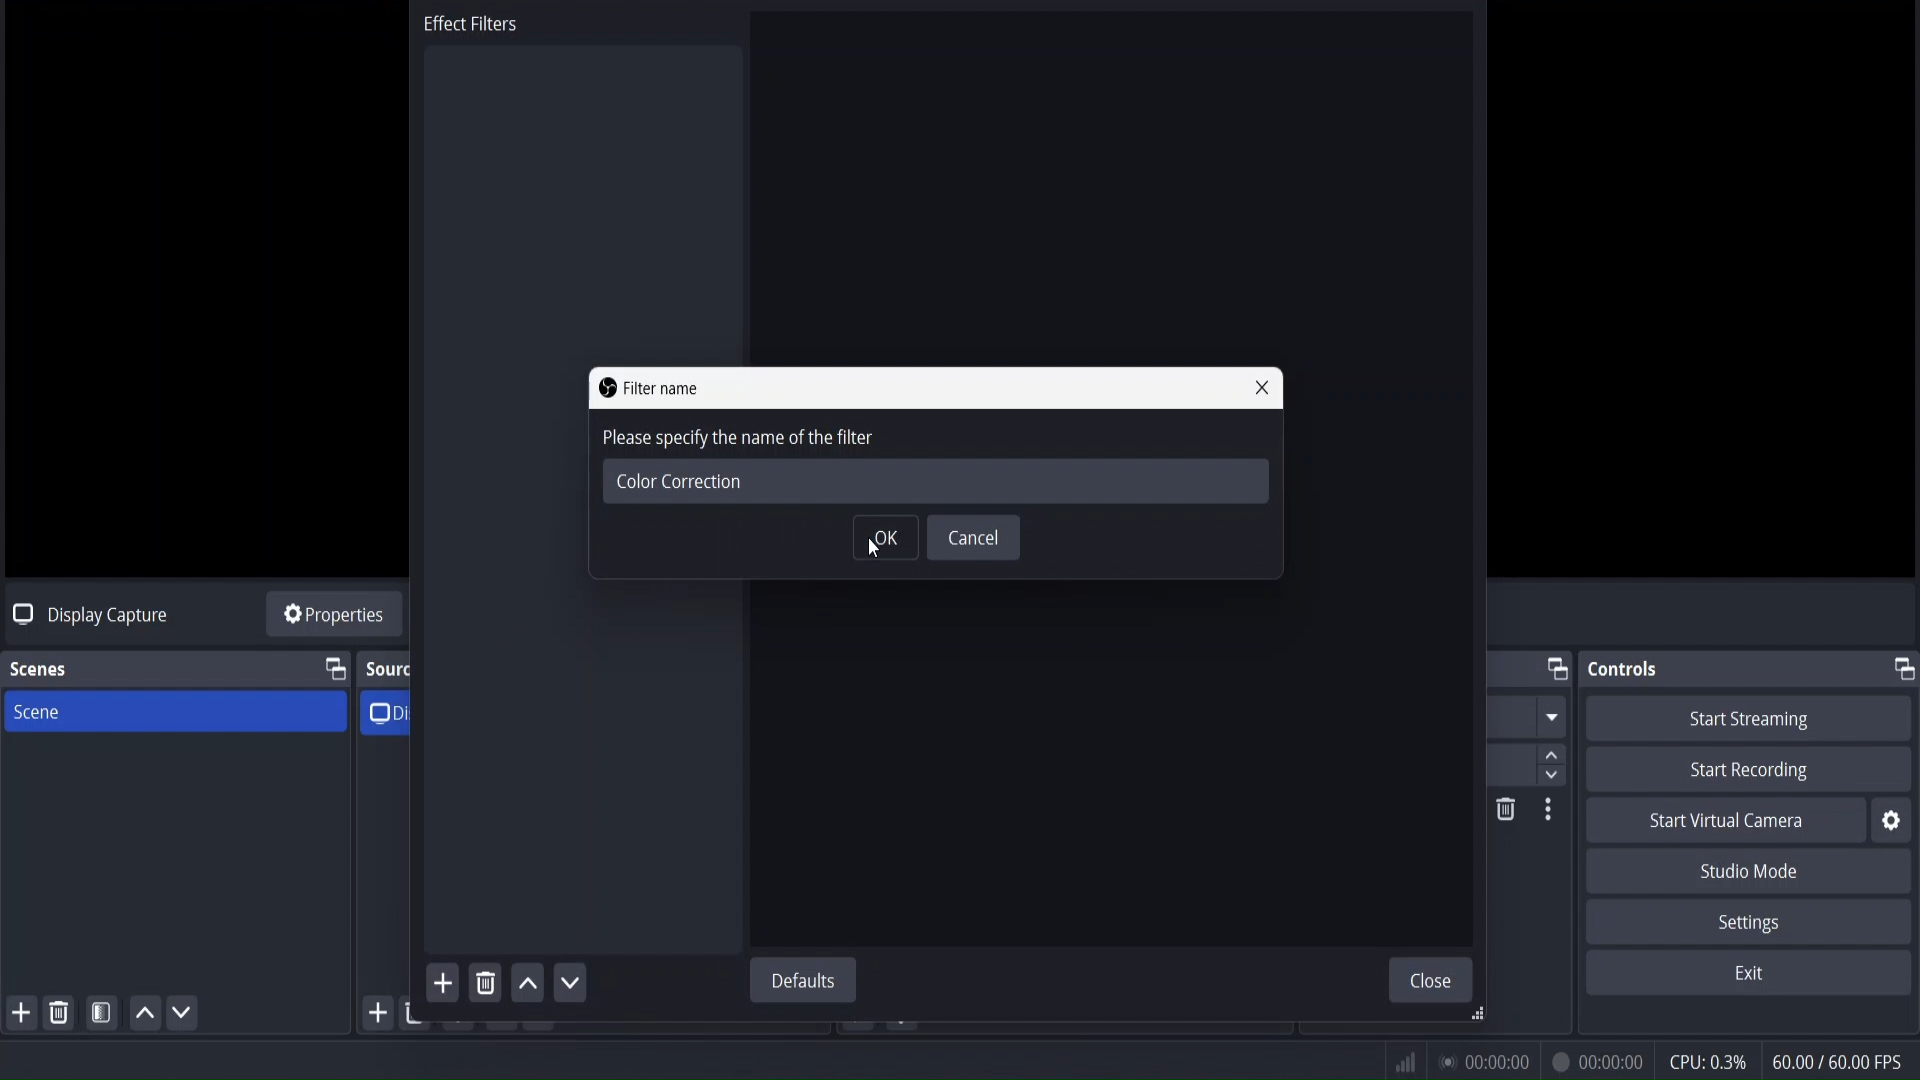  Describe the element at coordinates (1901, 668) in the screenshot. I see `change tab layout` at that location.